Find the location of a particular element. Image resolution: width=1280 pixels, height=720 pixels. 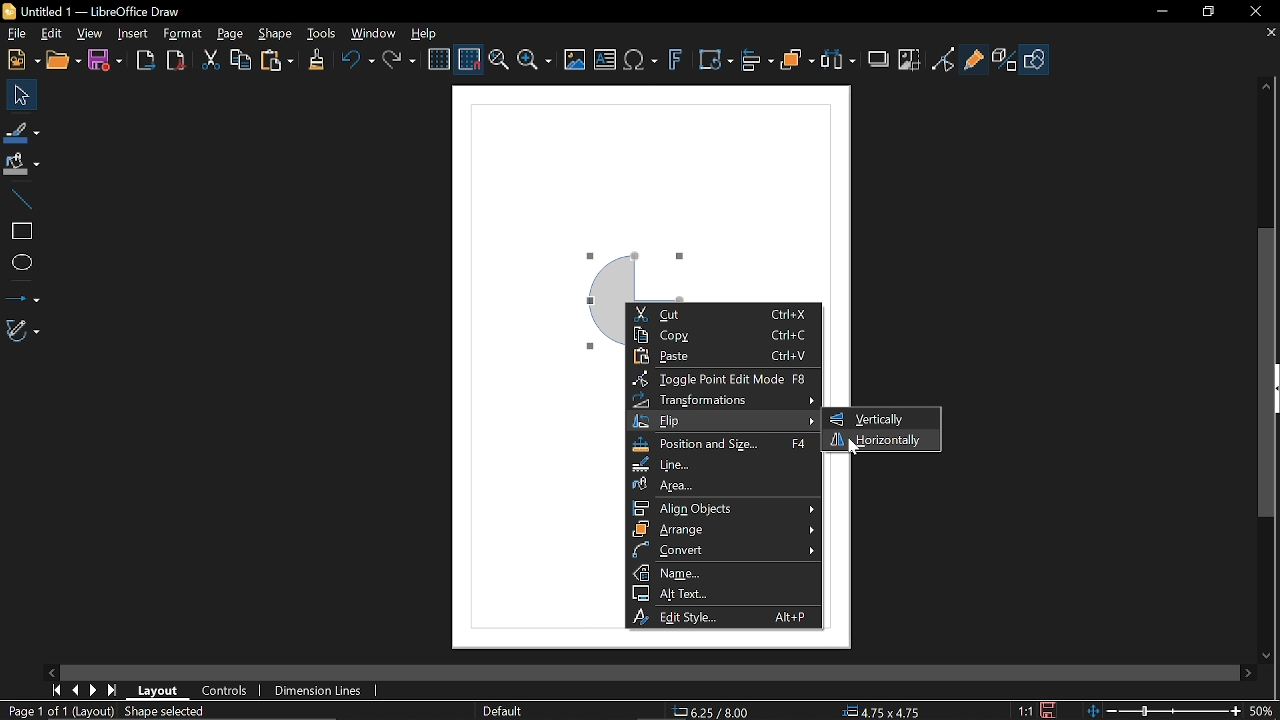

Undo is located at coordinates (358, 62).